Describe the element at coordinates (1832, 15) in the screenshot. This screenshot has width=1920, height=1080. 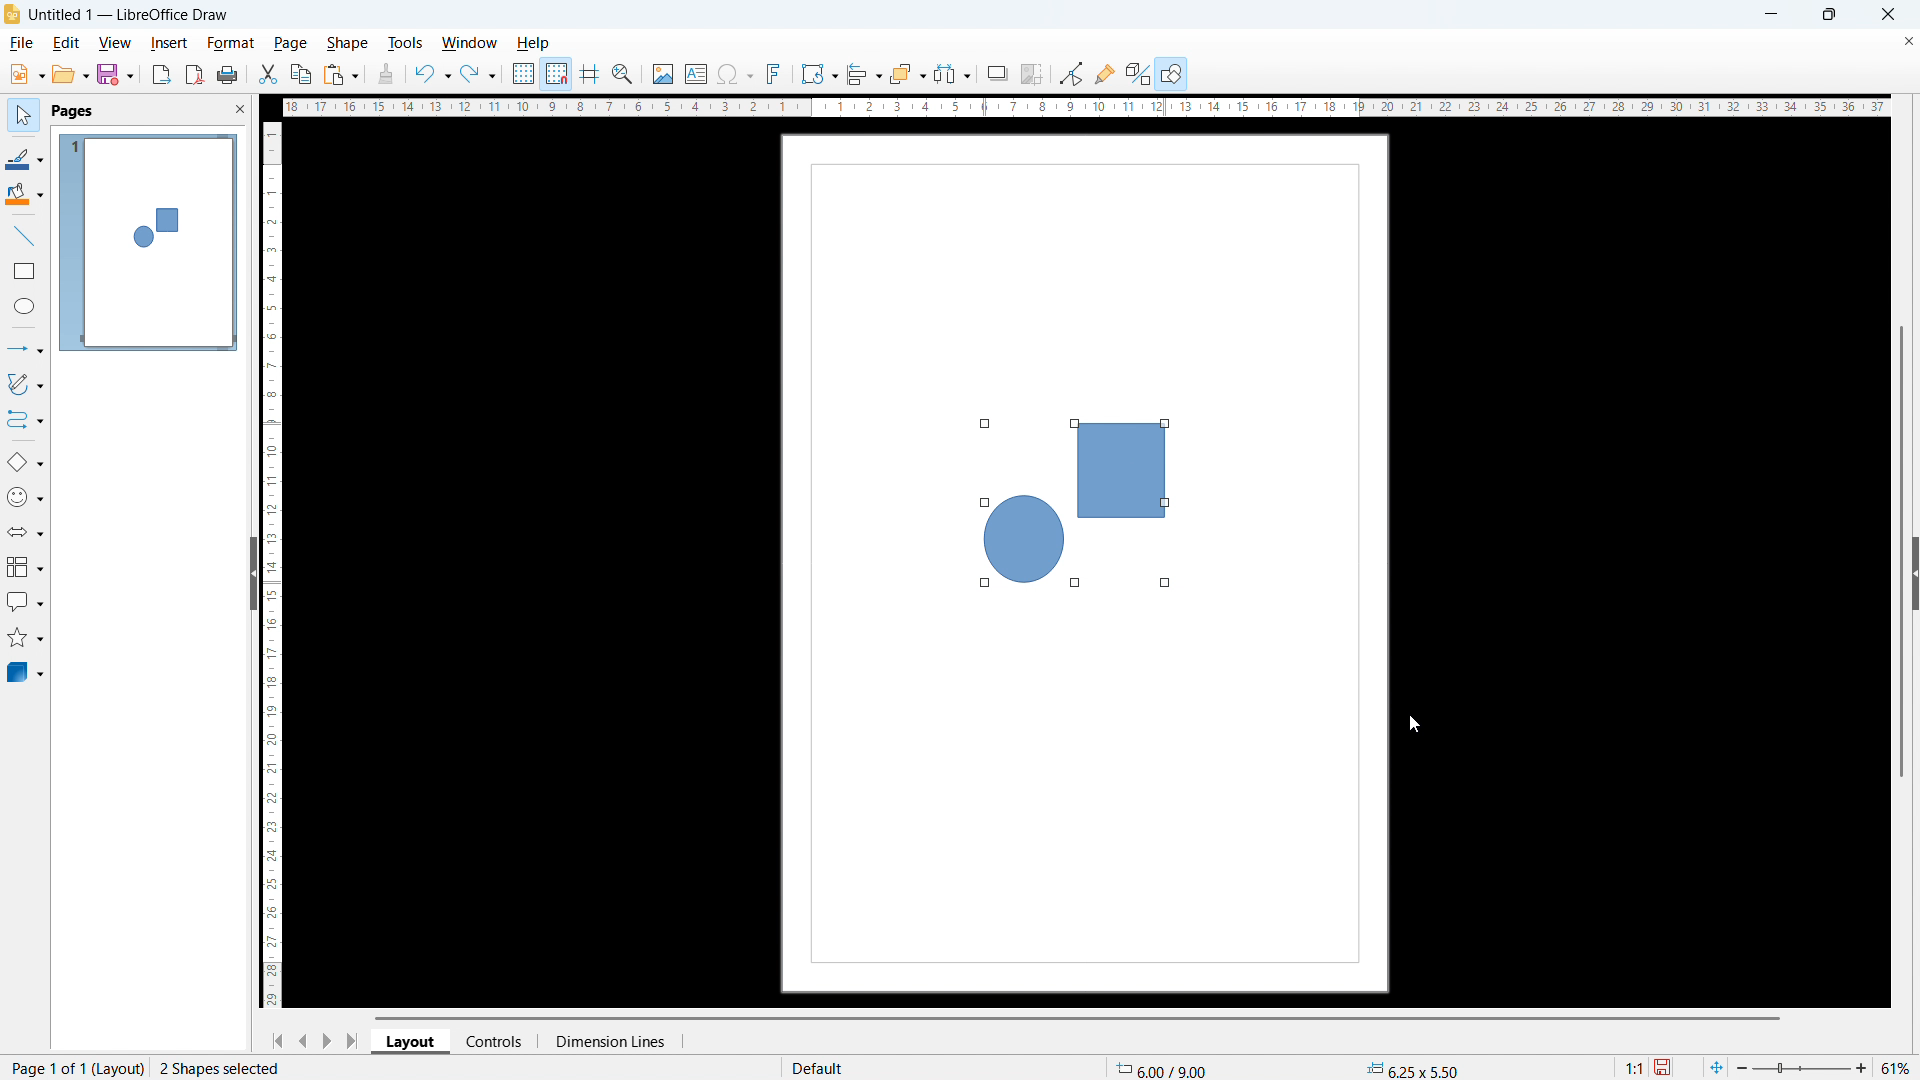
I see `maximize` at that location.